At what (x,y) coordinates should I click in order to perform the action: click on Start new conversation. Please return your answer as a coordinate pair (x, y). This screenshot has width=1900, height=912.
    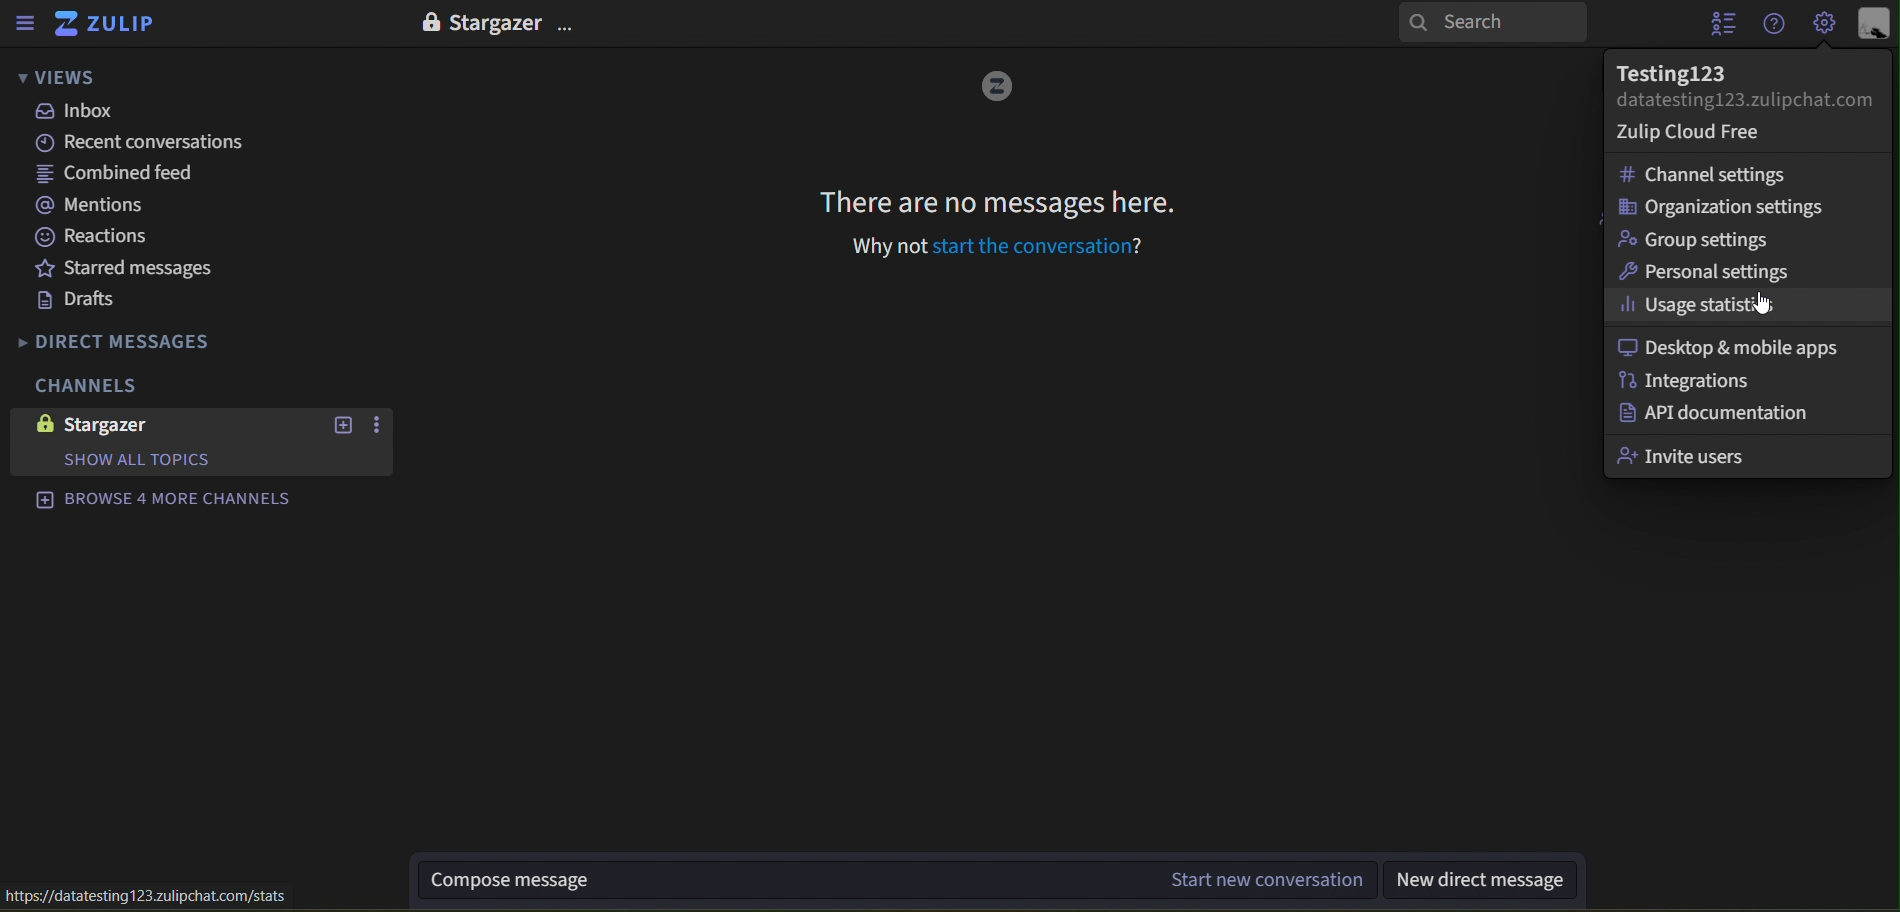
    Looking at the image, I should click on (1268, 878).